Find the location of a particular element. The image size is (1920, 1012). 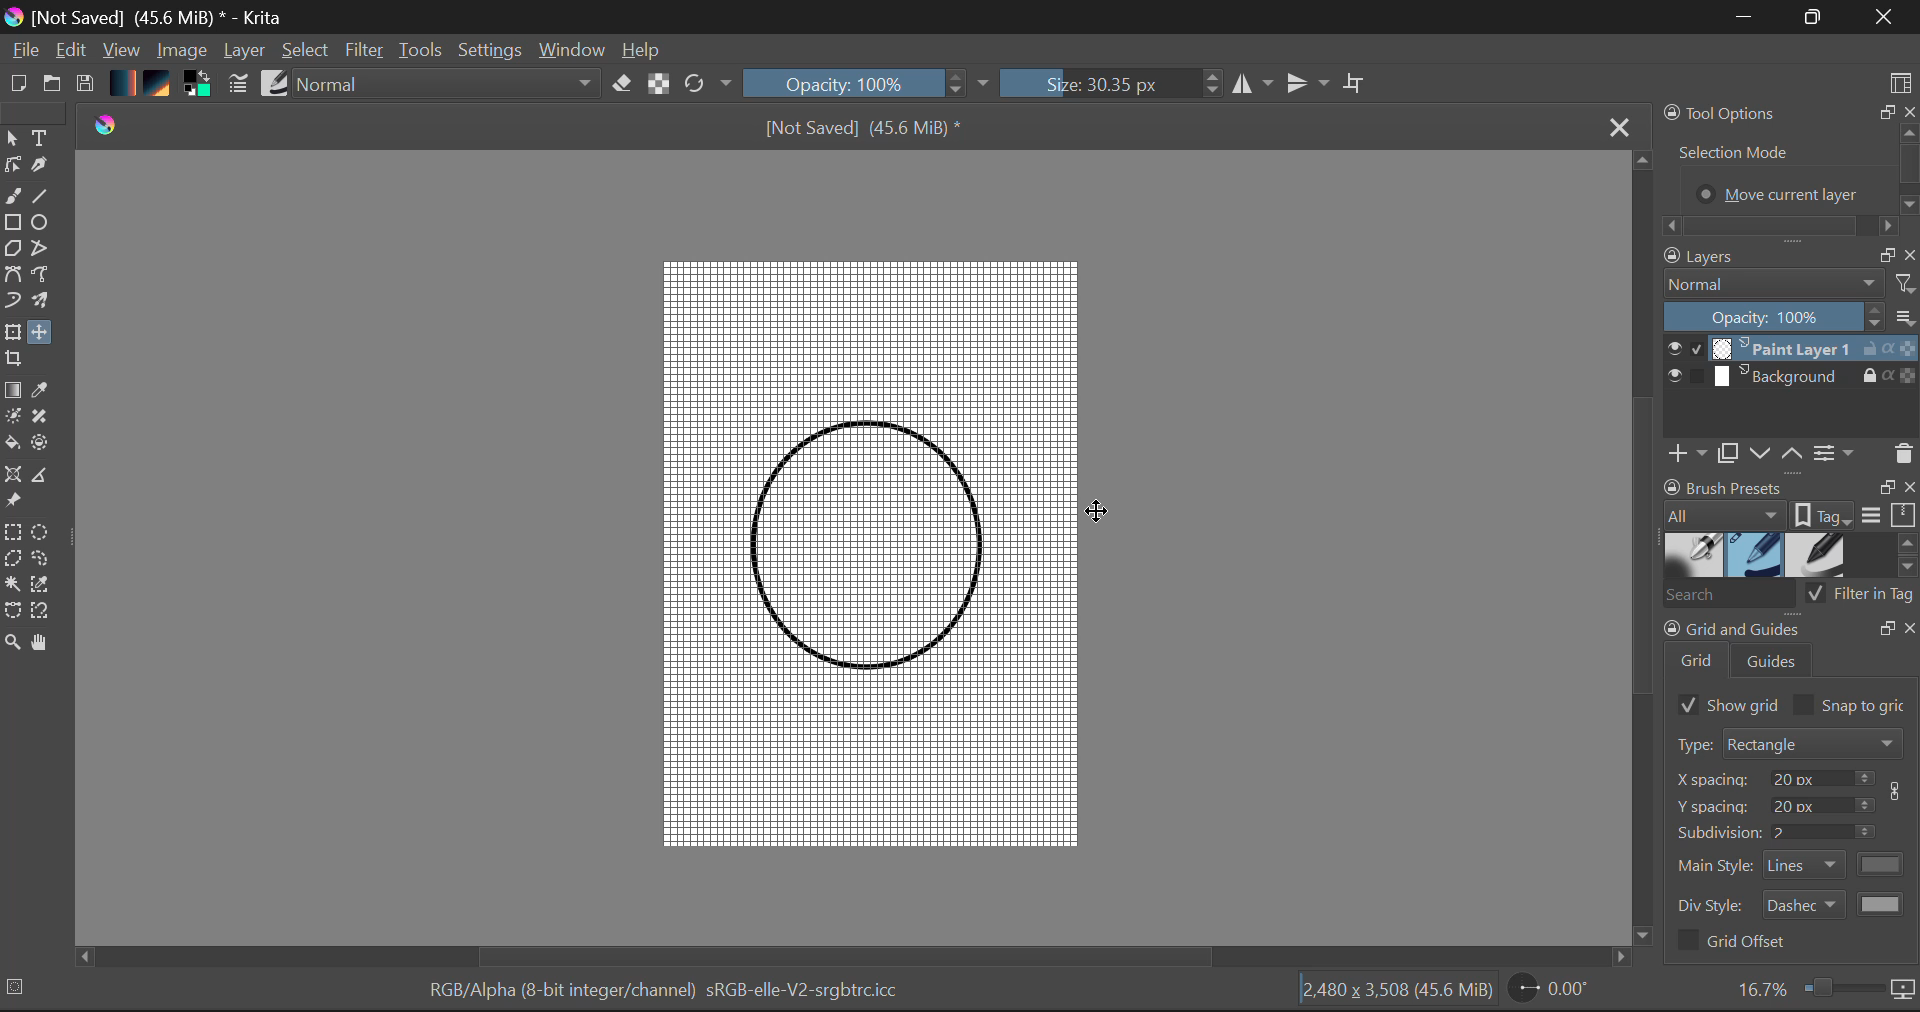

Image is located at coordinates (181, 52).